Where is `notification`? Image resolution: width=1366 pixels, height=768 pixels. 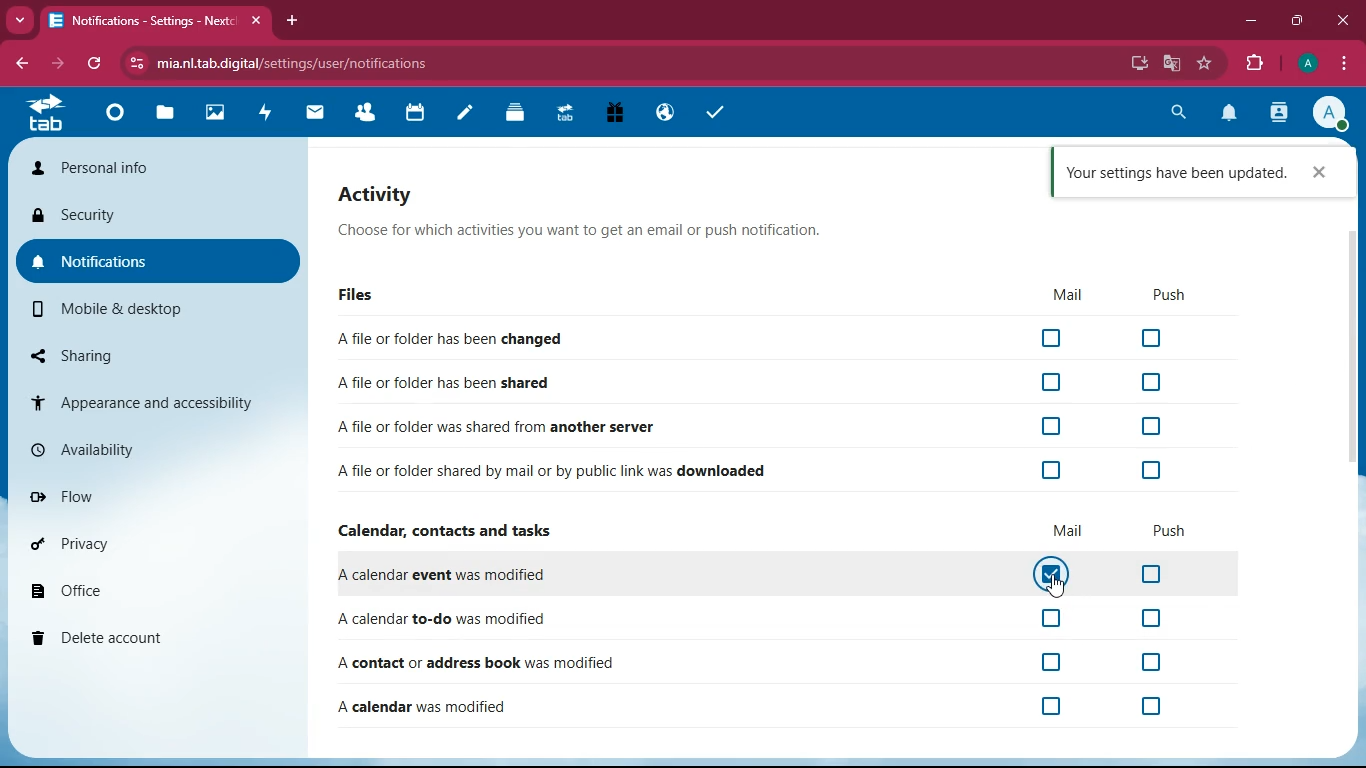 notification is located at coordinates (1230, 114).